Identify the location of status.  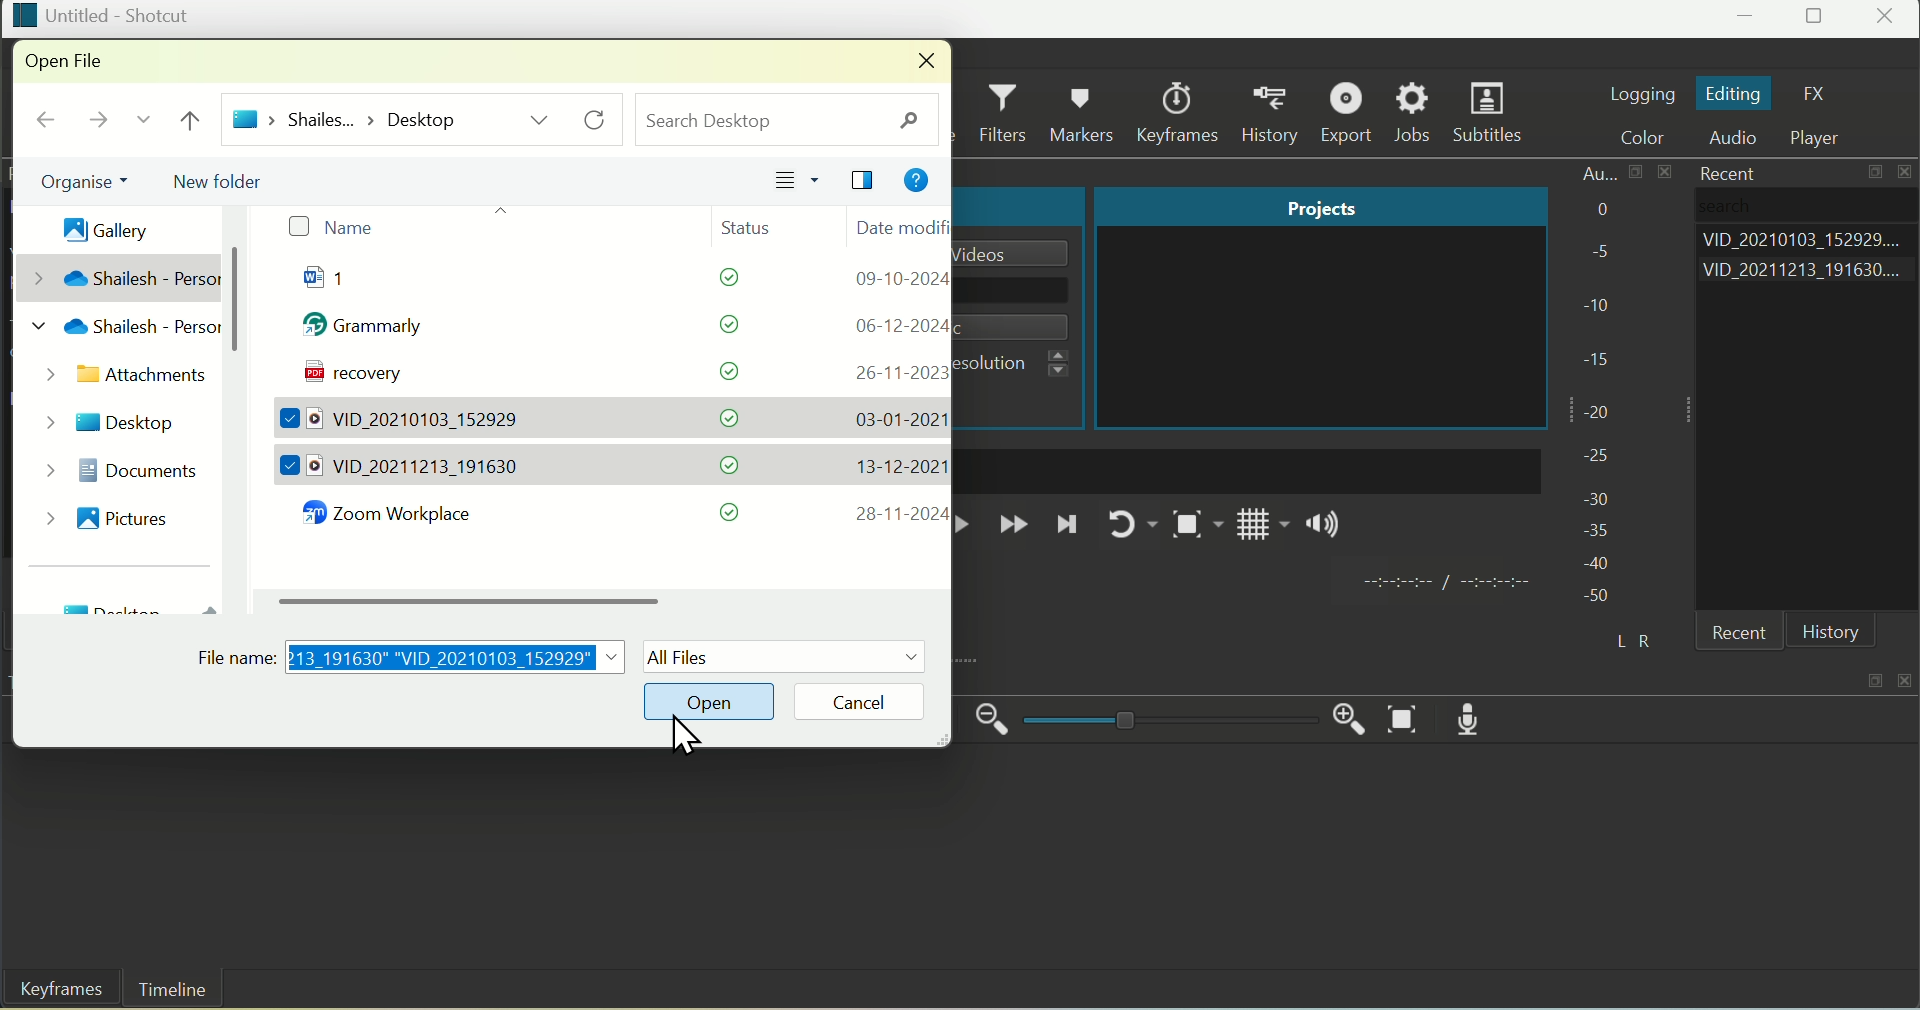
(717, 325).